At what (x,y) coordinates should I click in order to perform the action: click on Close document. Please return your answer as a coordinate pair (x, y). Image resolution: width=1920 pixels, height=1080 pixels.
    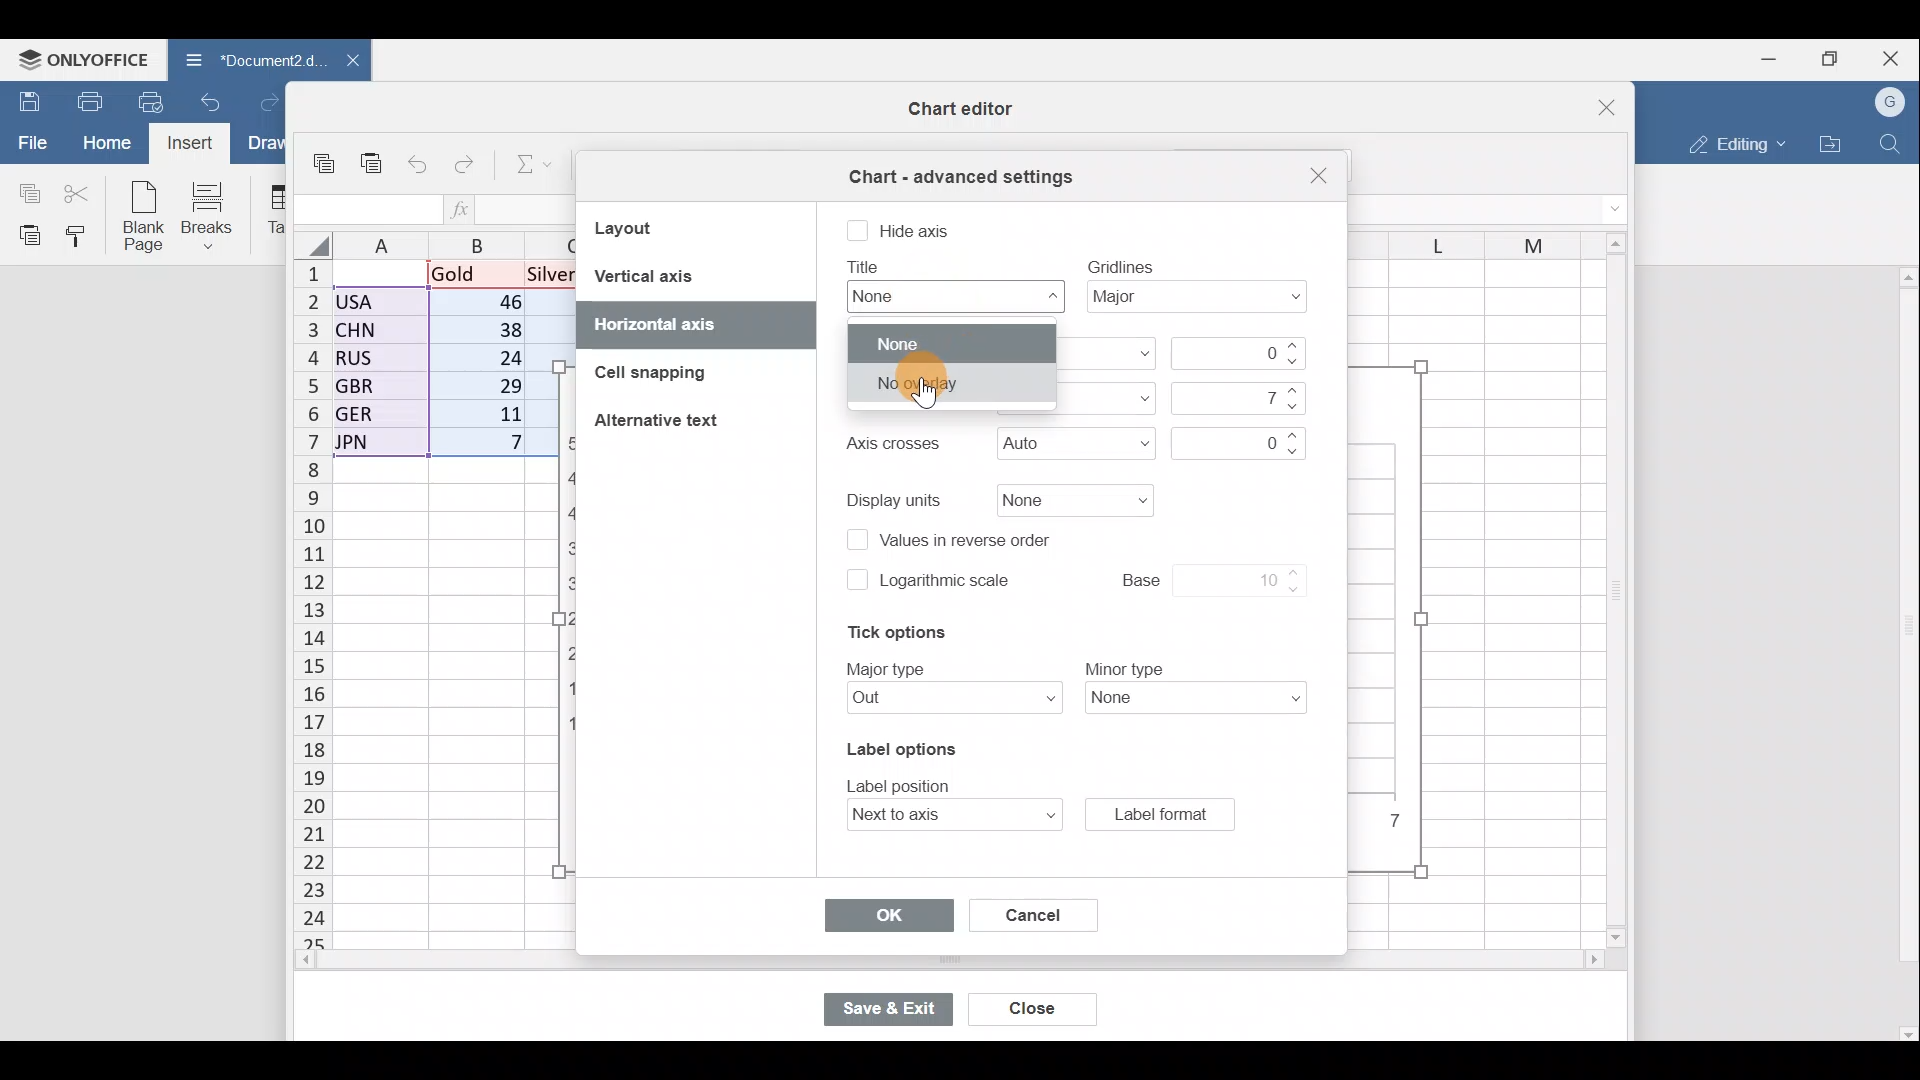
    Looking at the image, I should click on (342, 62).